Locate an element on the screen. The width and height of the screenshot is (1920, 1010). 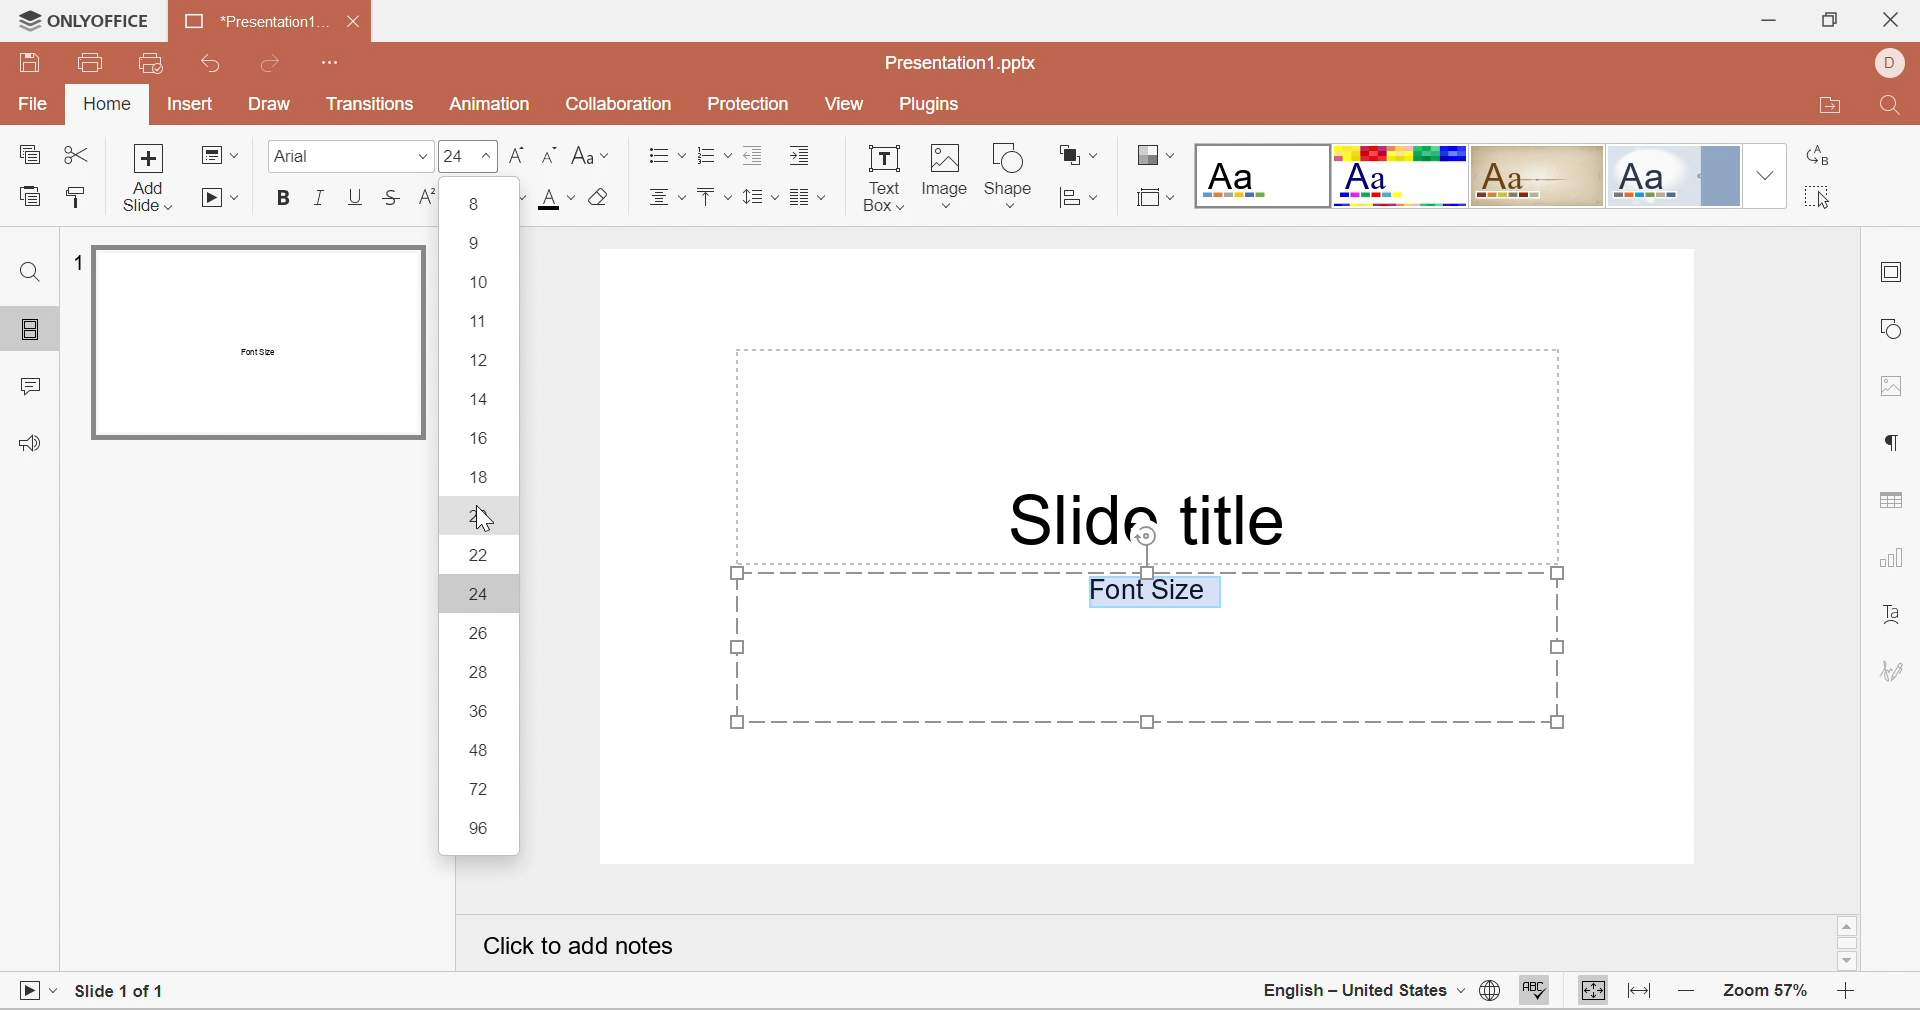
shape settings is located at coordinates (1895, 326).